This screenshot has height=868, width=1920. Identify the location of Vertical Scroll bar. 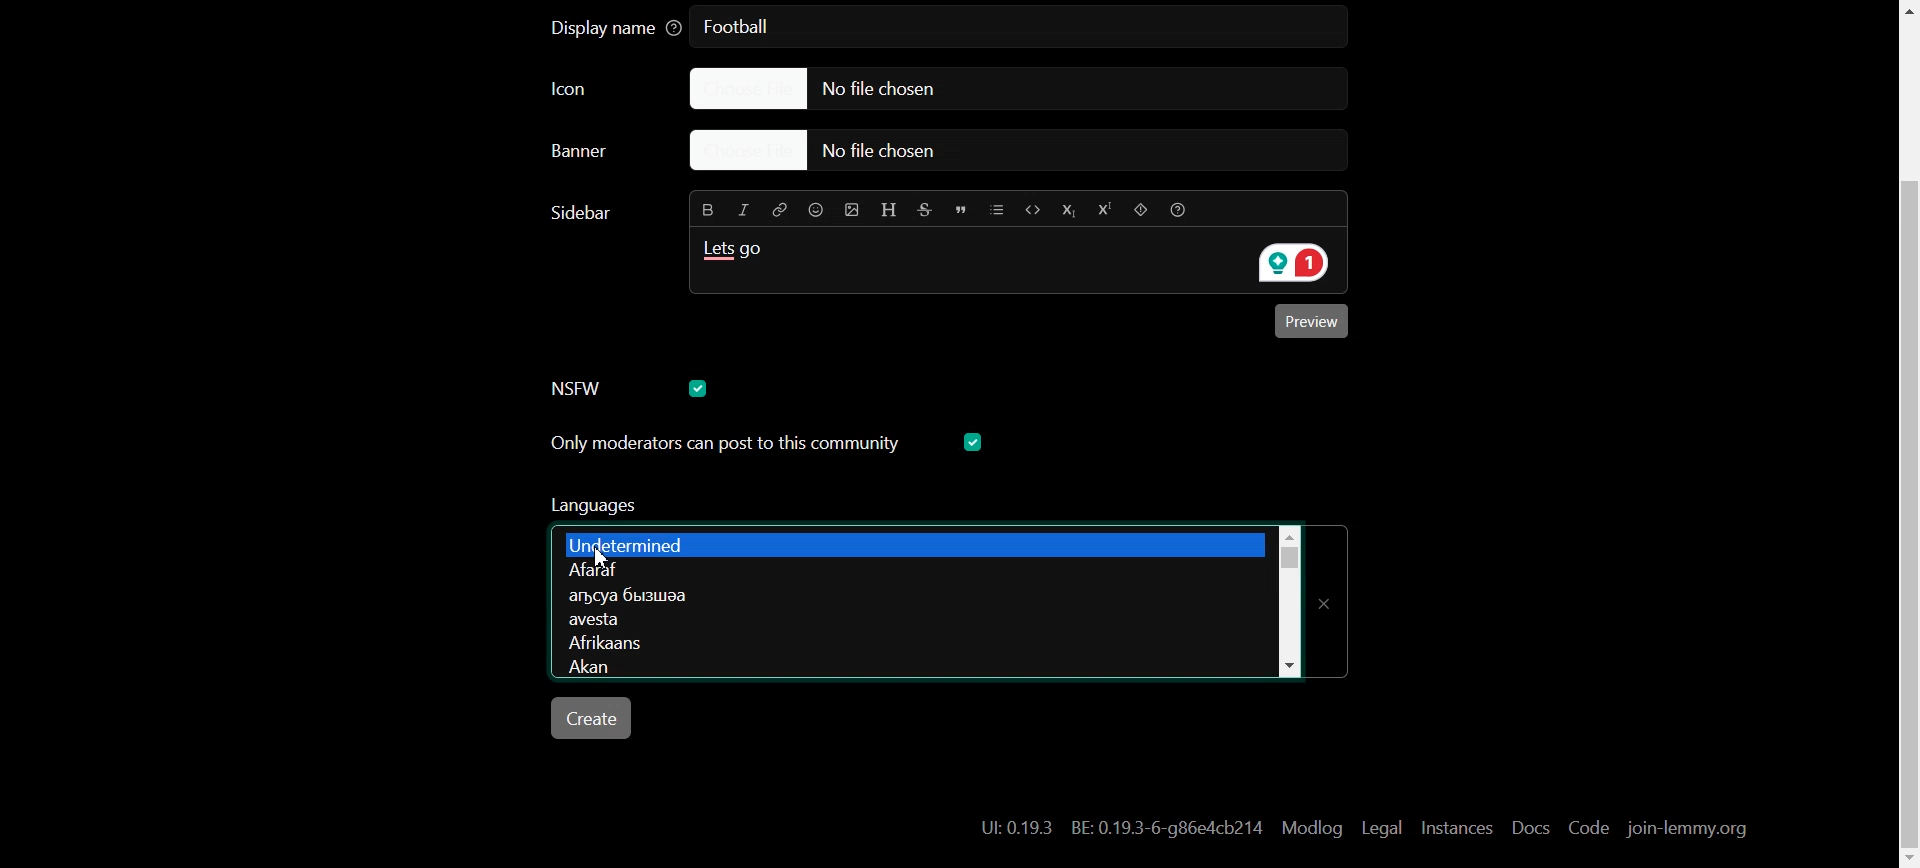
(1904, 434).